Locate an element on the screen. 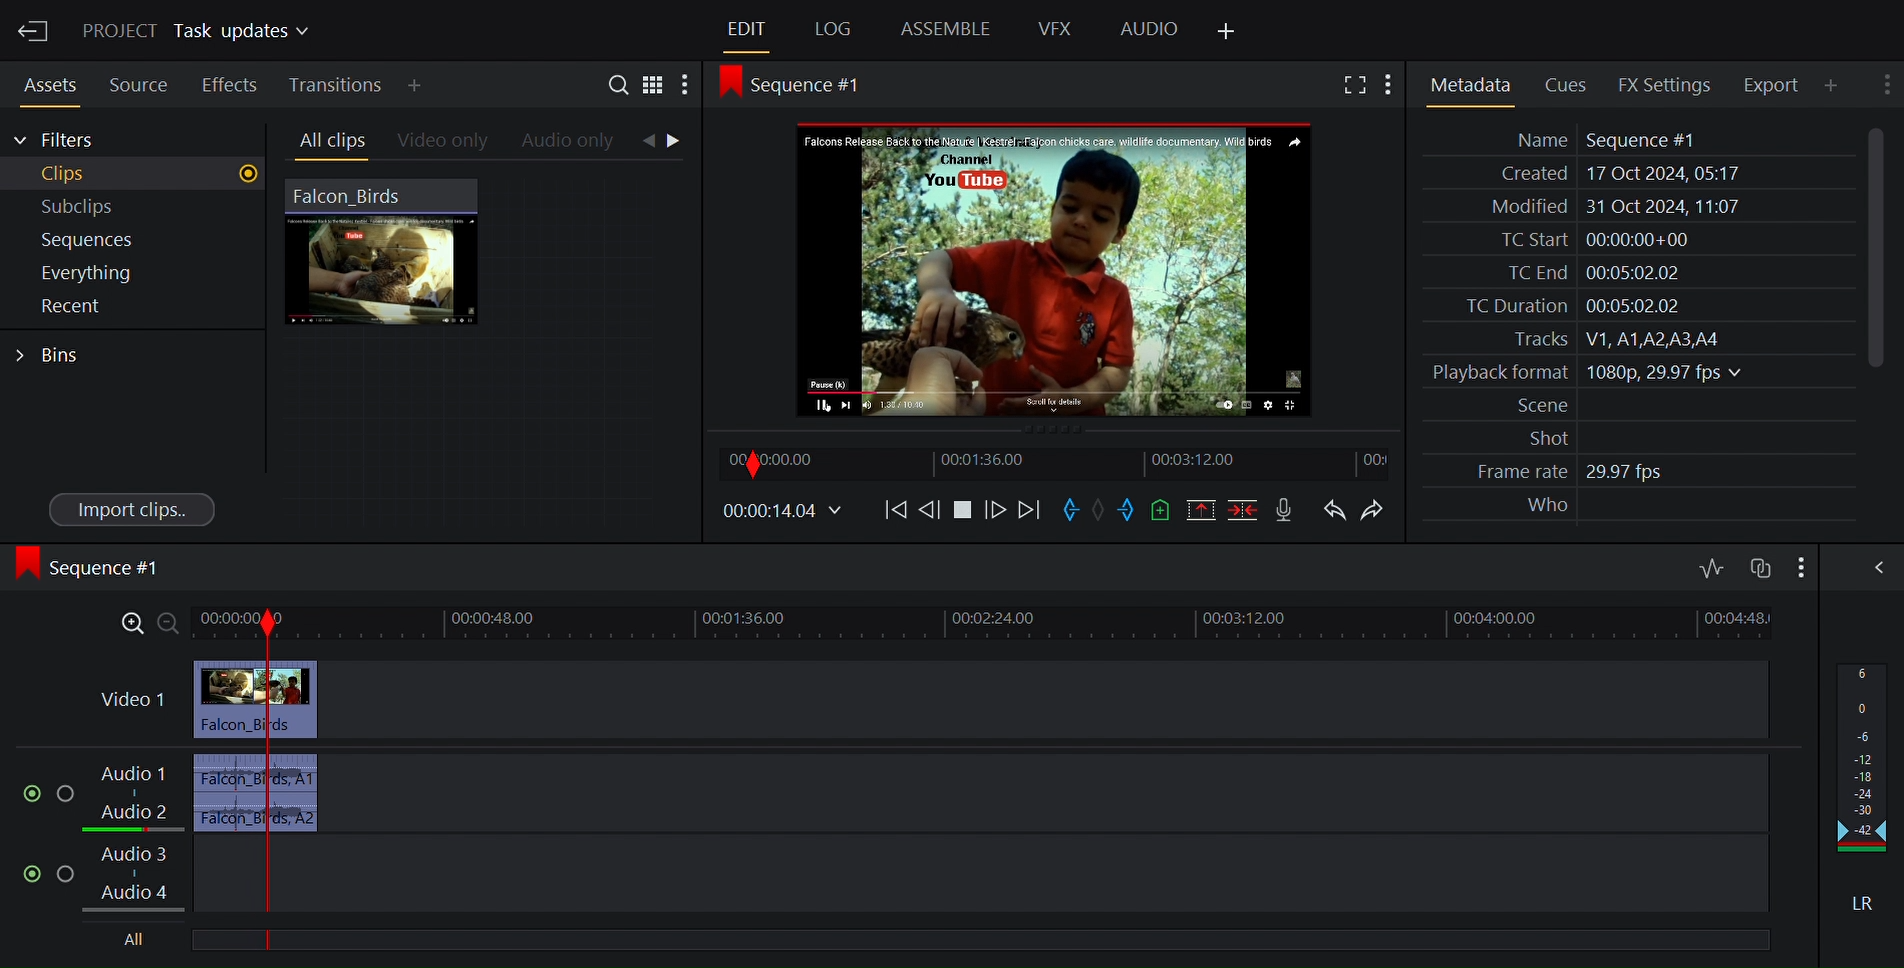 Image resolution: width=1904 pixels, height=968 pixels. Subclips is located at coordinates (128, 205).